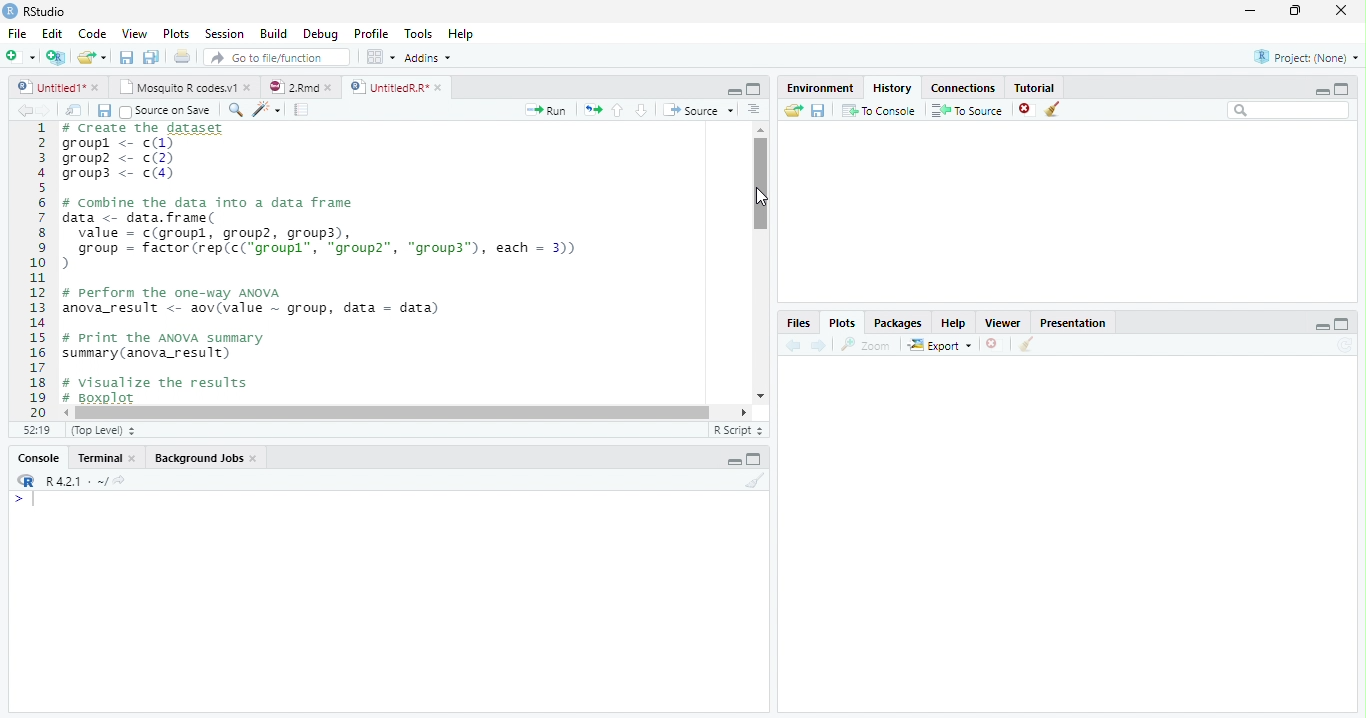 This screenshot has width=1366, height=718. I want to click on Minimize, so click(734, 463).